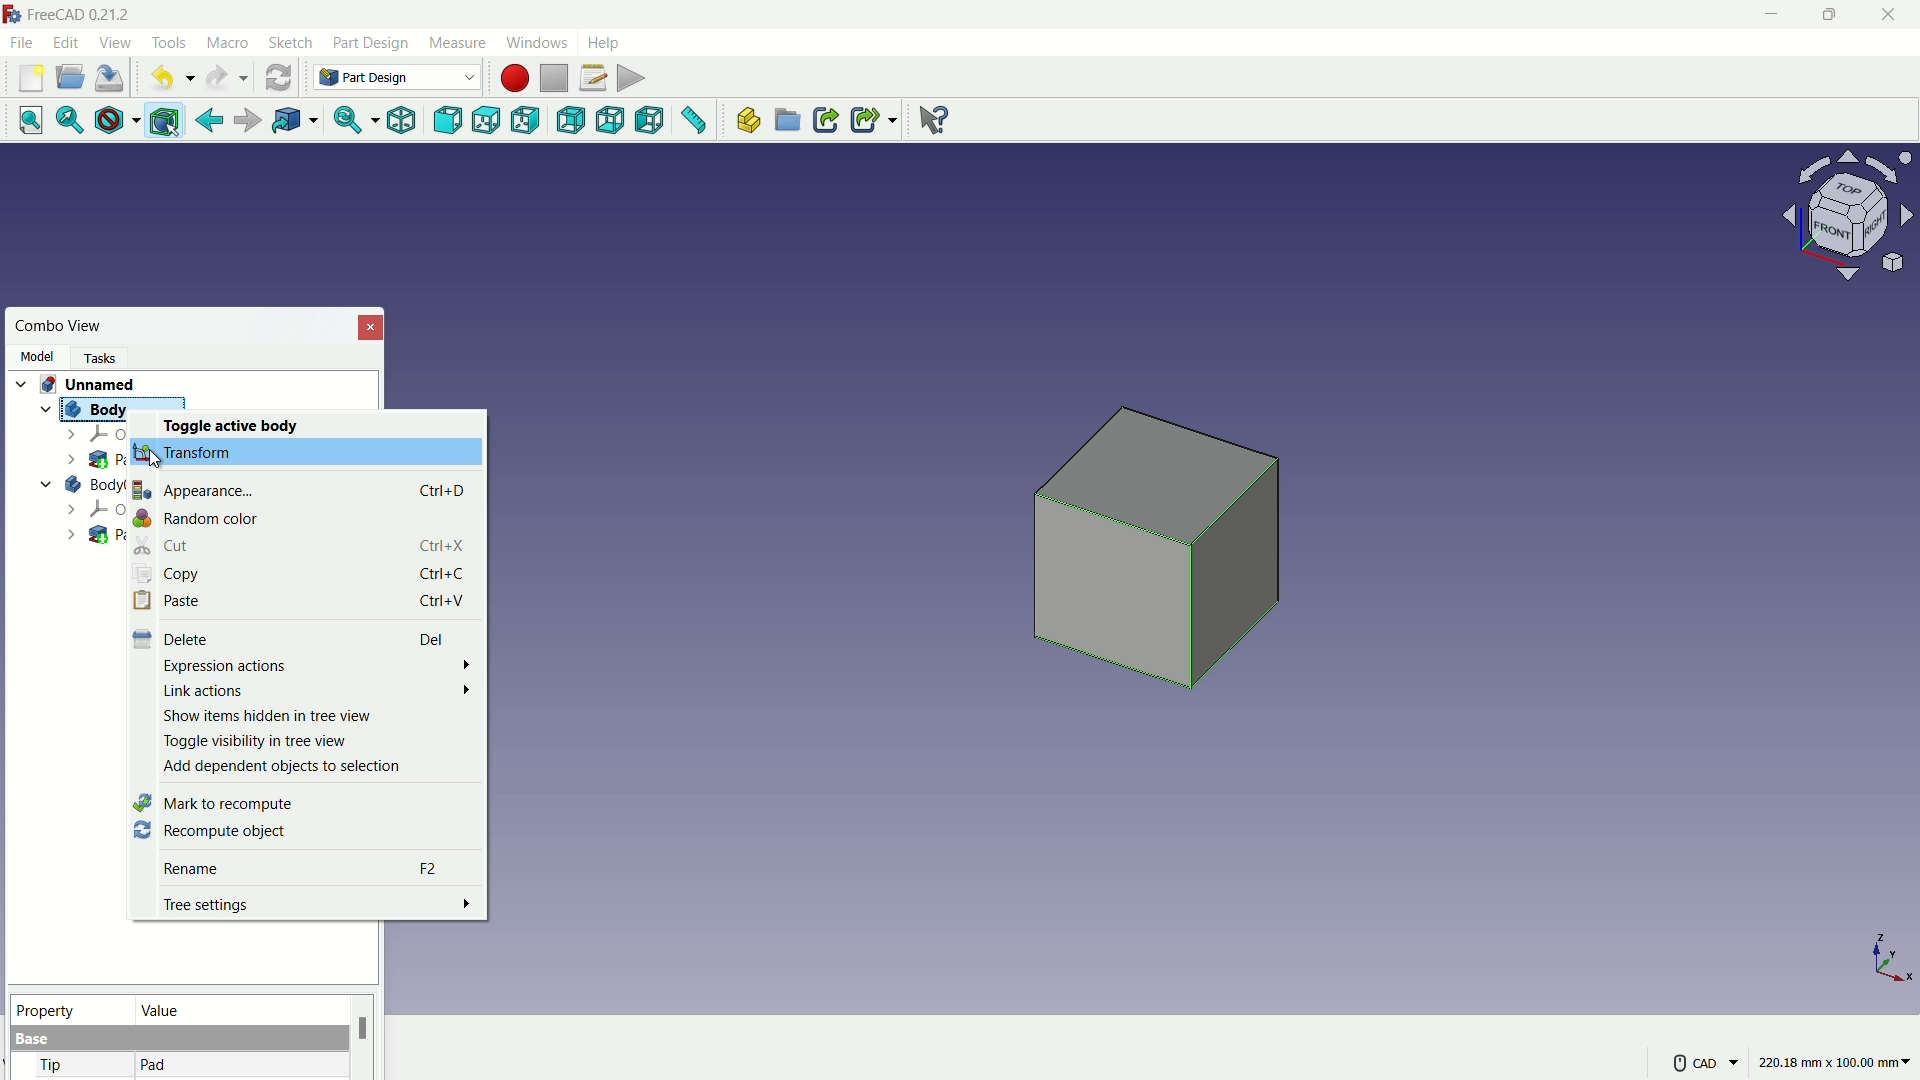 The width and height of the screenshot is (1920, 1080). What do you see at coordinates (305, 573) in the screenshot?
I see `Copy Ctrl+C` at bounding box center [305, 573].